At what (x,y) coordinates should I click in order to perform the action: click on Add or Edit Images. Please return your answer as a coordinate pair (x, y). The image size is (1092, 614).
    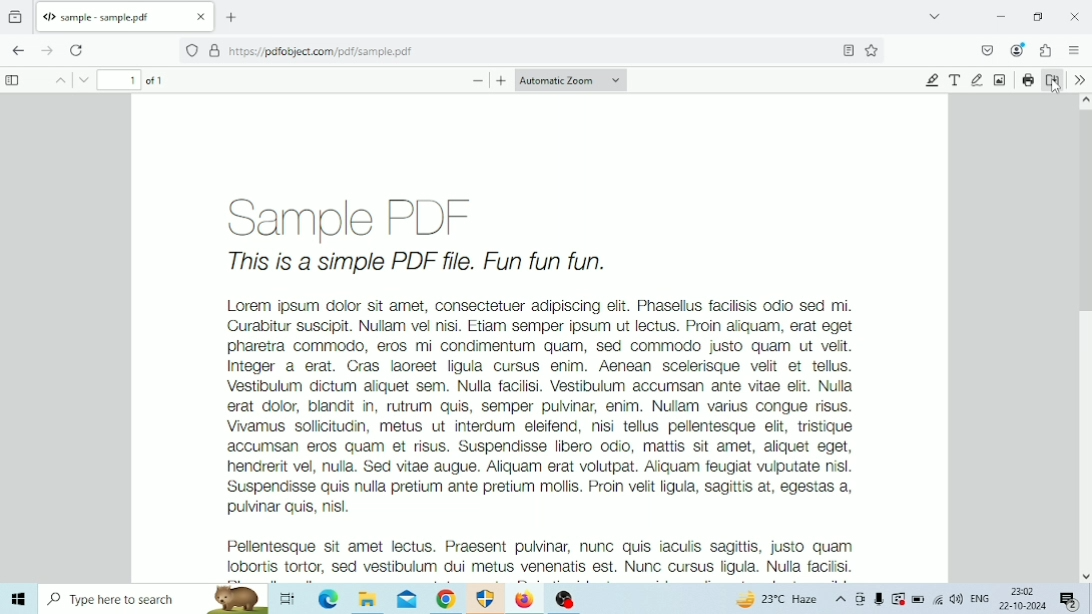
    Looking at the image, I should click on (1001, 80).